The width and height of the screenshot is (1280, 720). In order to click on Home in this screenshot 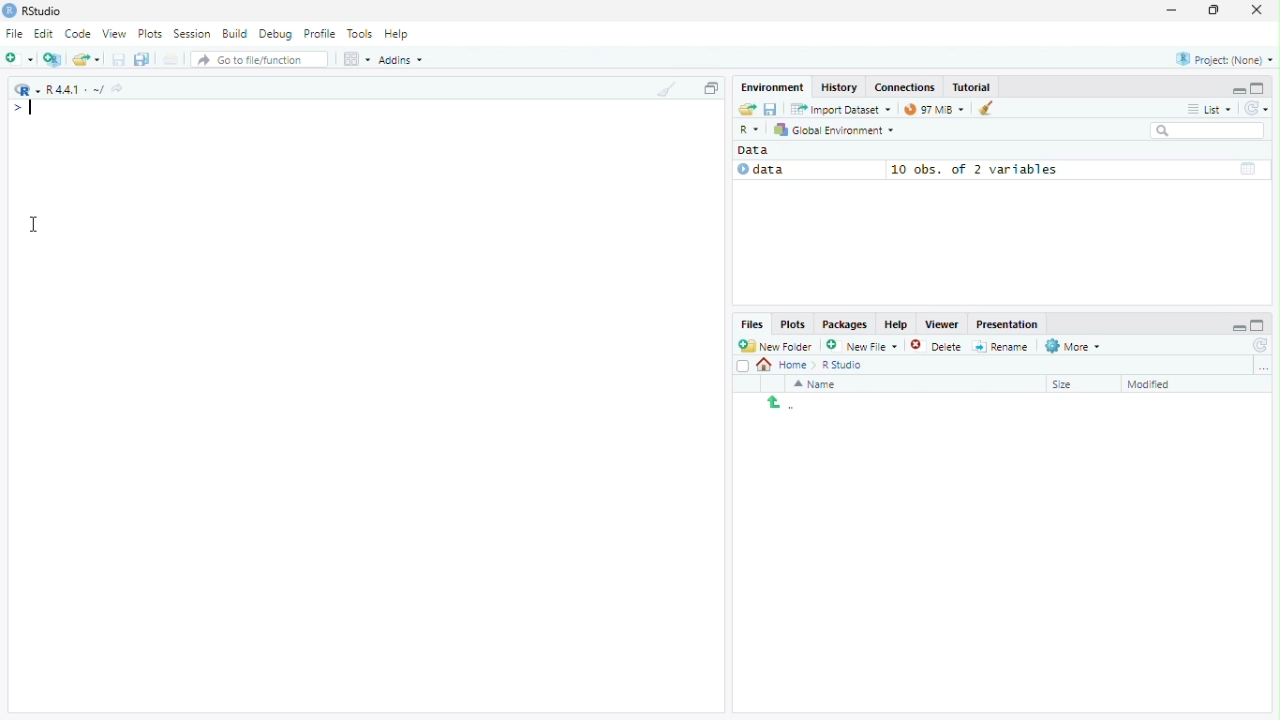, I will do `click(784, 366)`.